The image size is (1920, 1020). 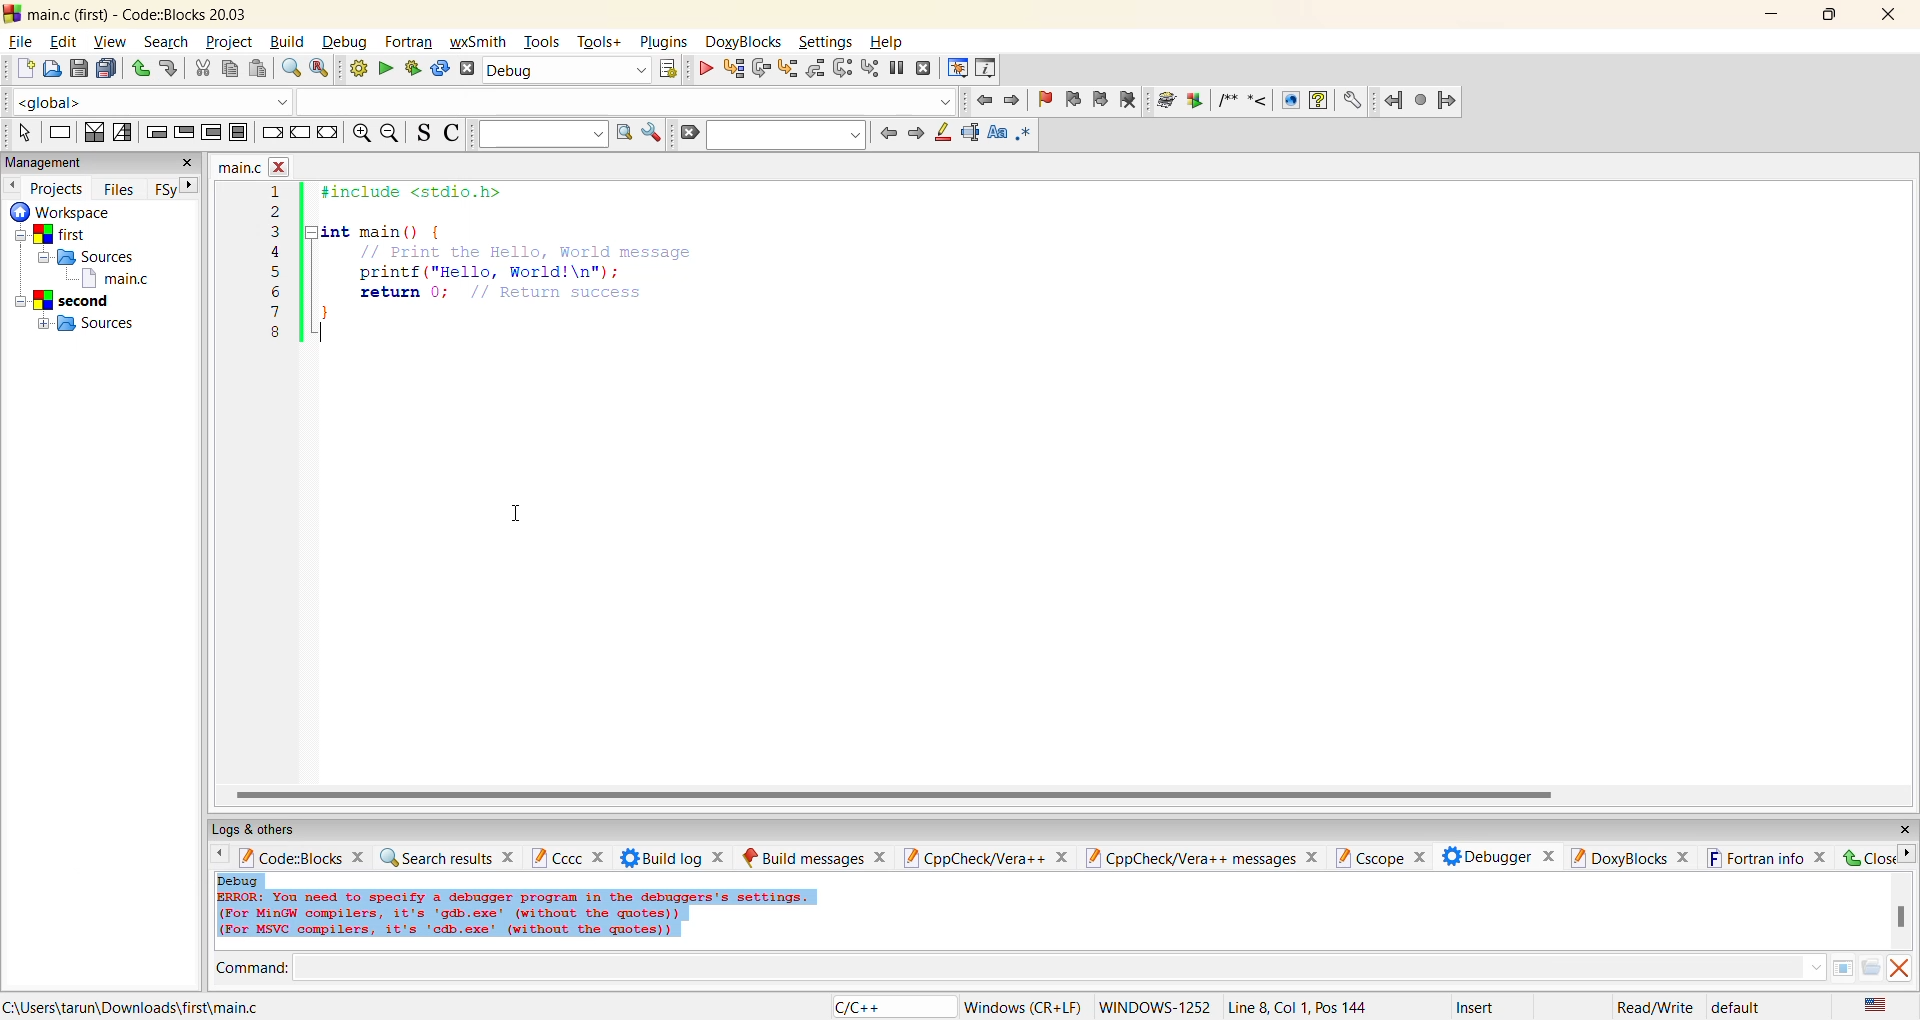 What do you see at coordinates (984, 100) in the screenshot?
I see `jump back` at bounding box center [984, 100].